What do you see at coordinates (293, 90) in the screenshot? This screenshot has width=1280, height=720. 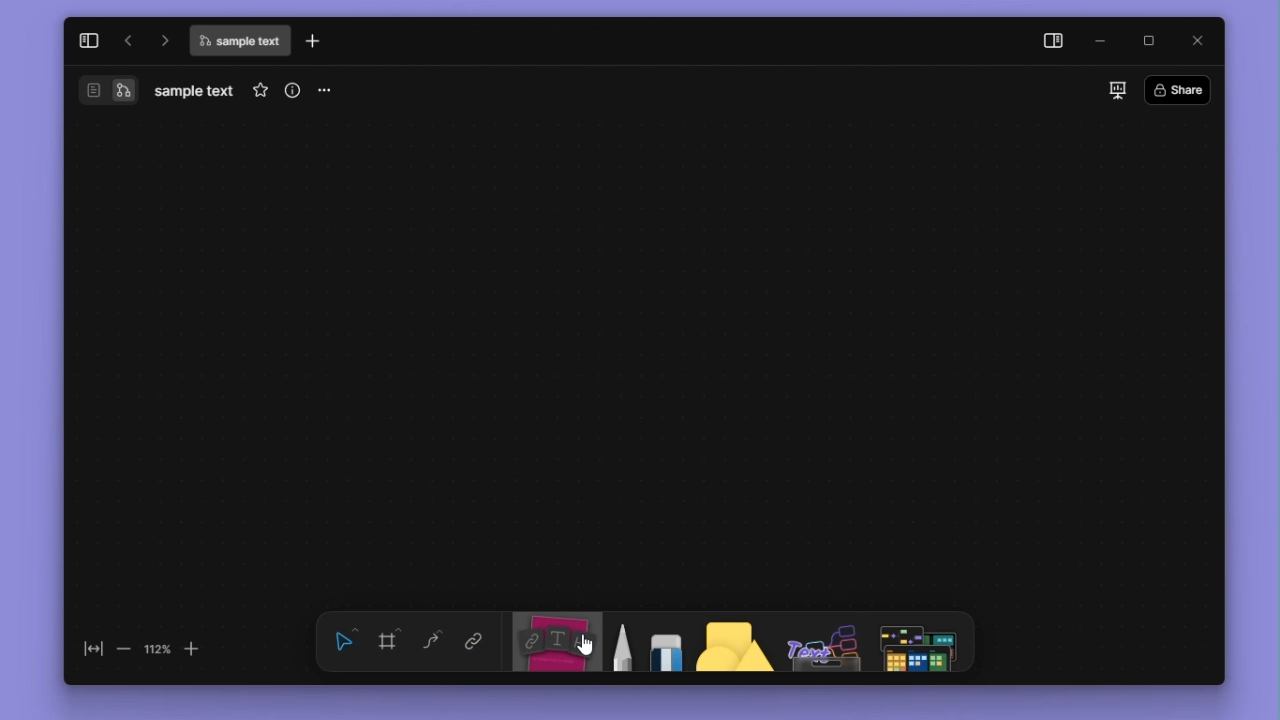 I see `view info` at bounding box center [293, 90].